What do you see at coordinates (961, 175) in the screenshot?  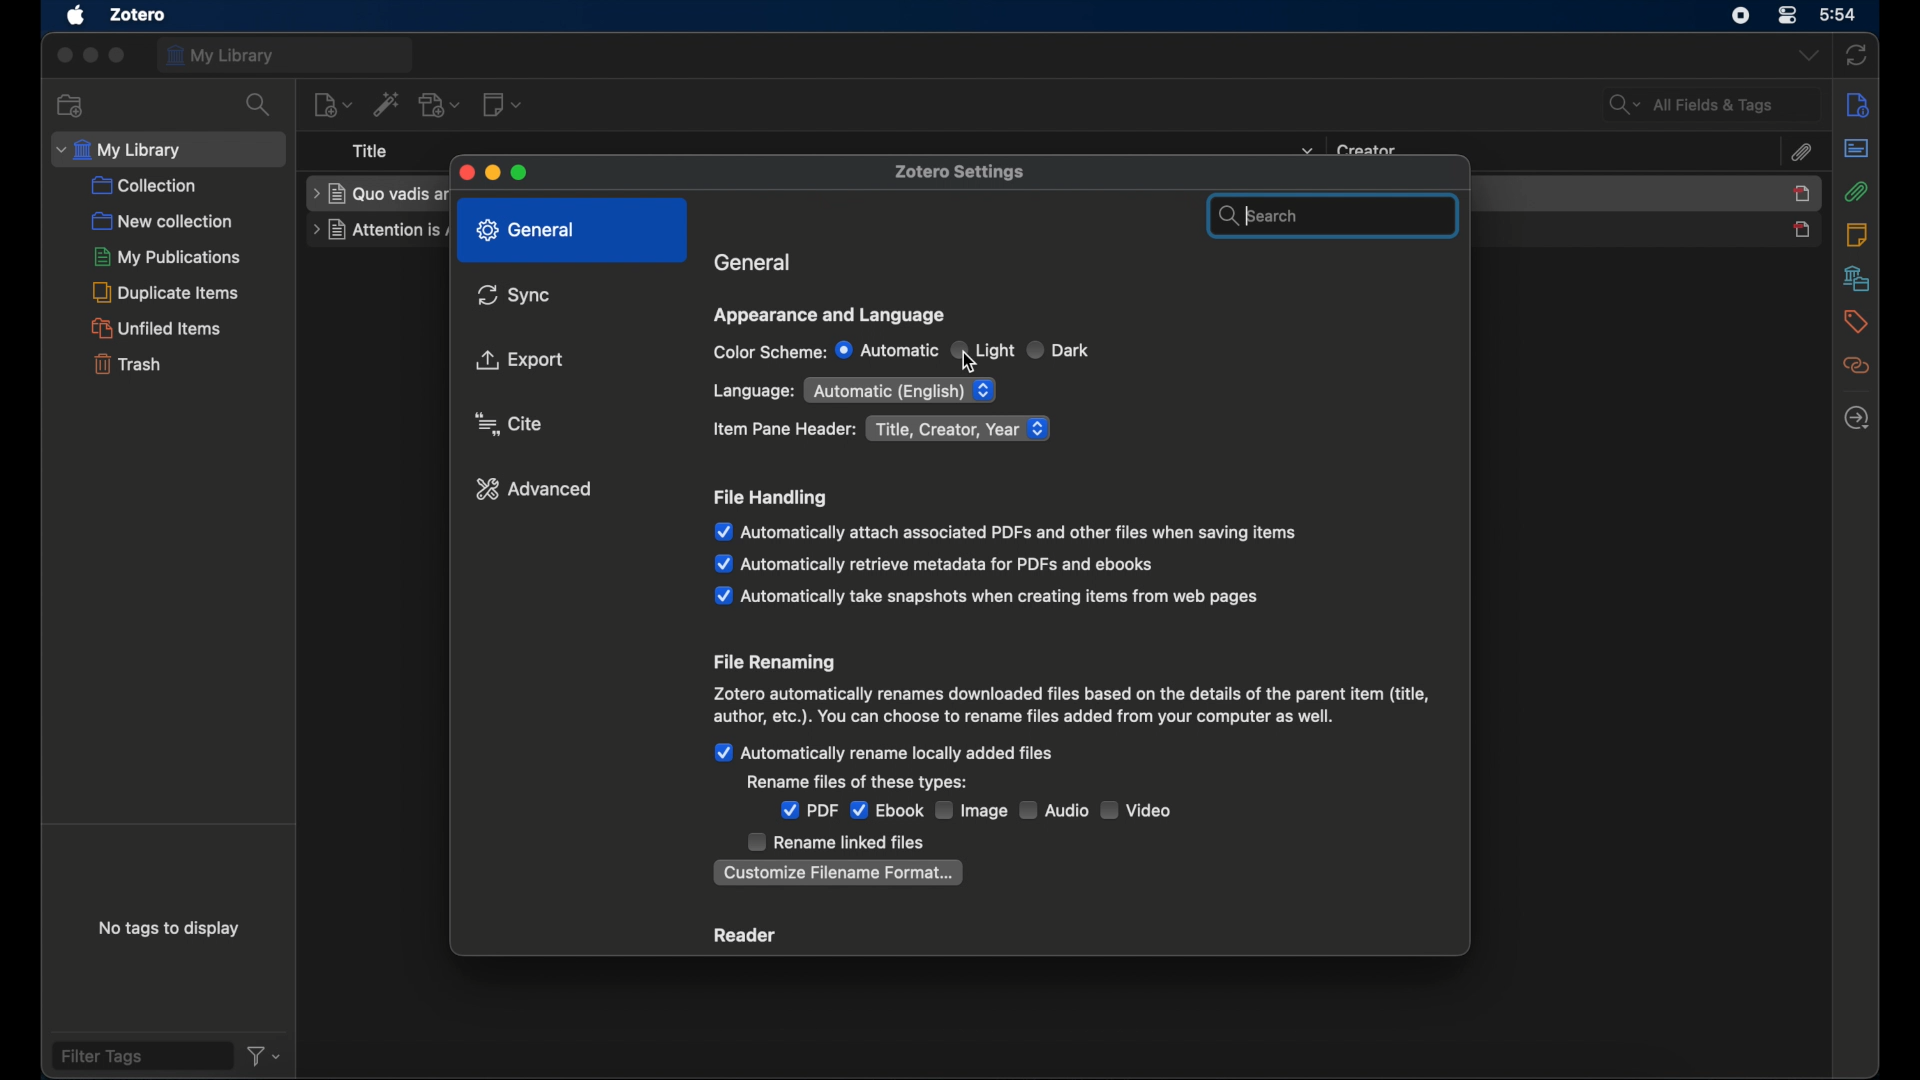 I see `zotero settings` at bounding box center [961, 175].